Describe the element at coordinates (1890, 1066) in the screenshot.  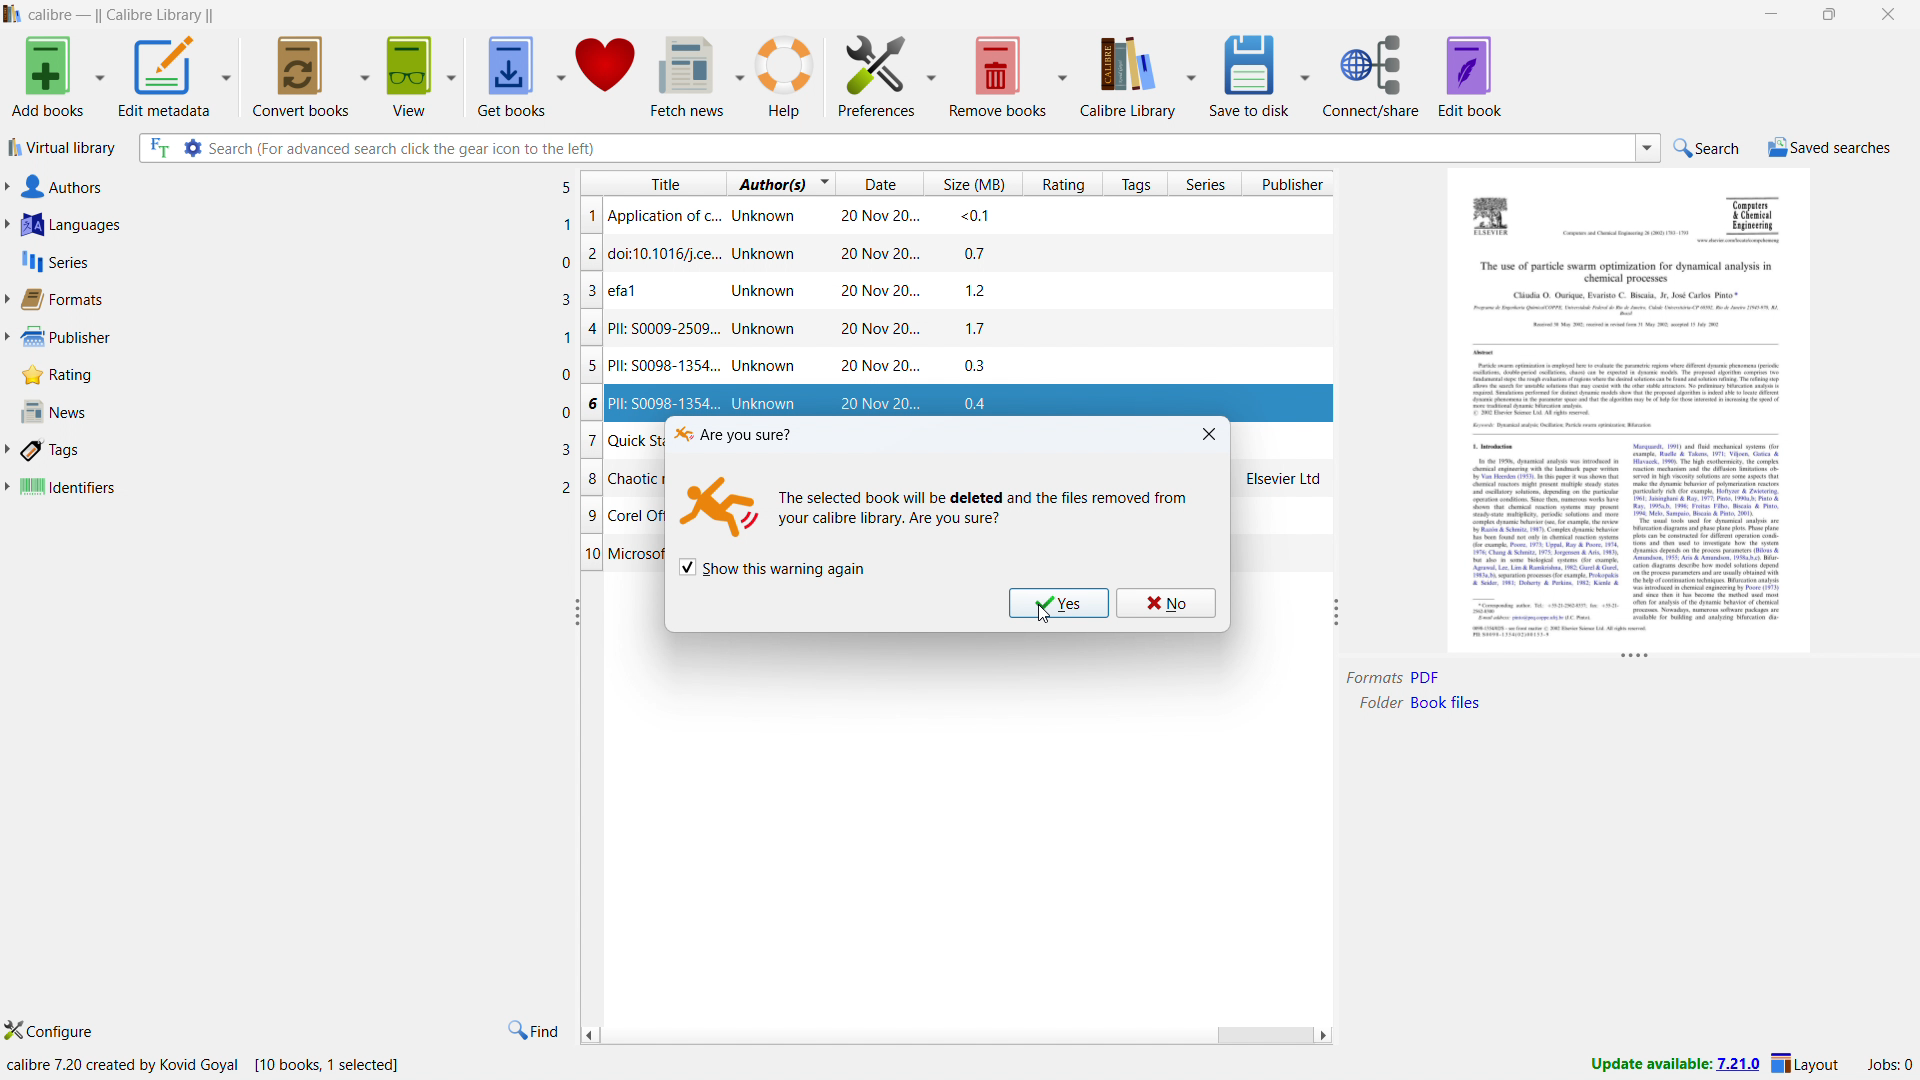
I see `active jobs` at that location.